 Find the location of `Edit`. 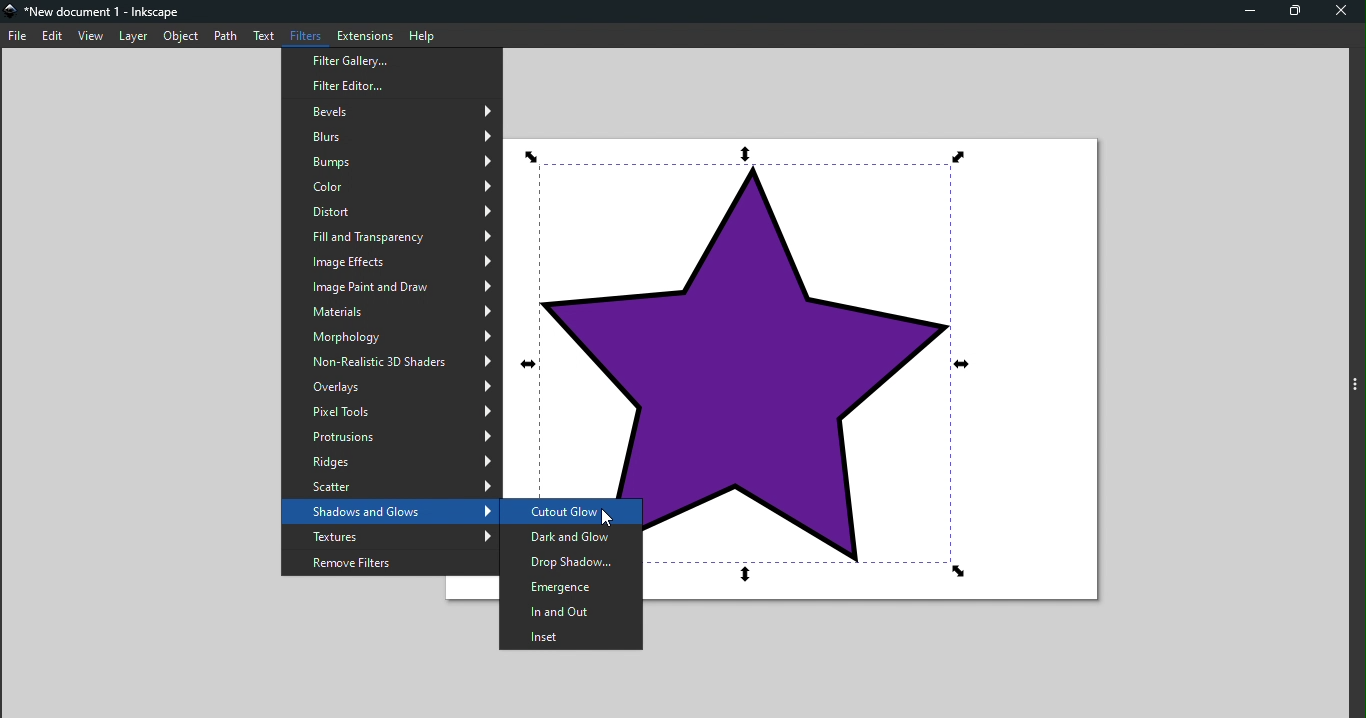

Edit is located at coordinates (54, 37).